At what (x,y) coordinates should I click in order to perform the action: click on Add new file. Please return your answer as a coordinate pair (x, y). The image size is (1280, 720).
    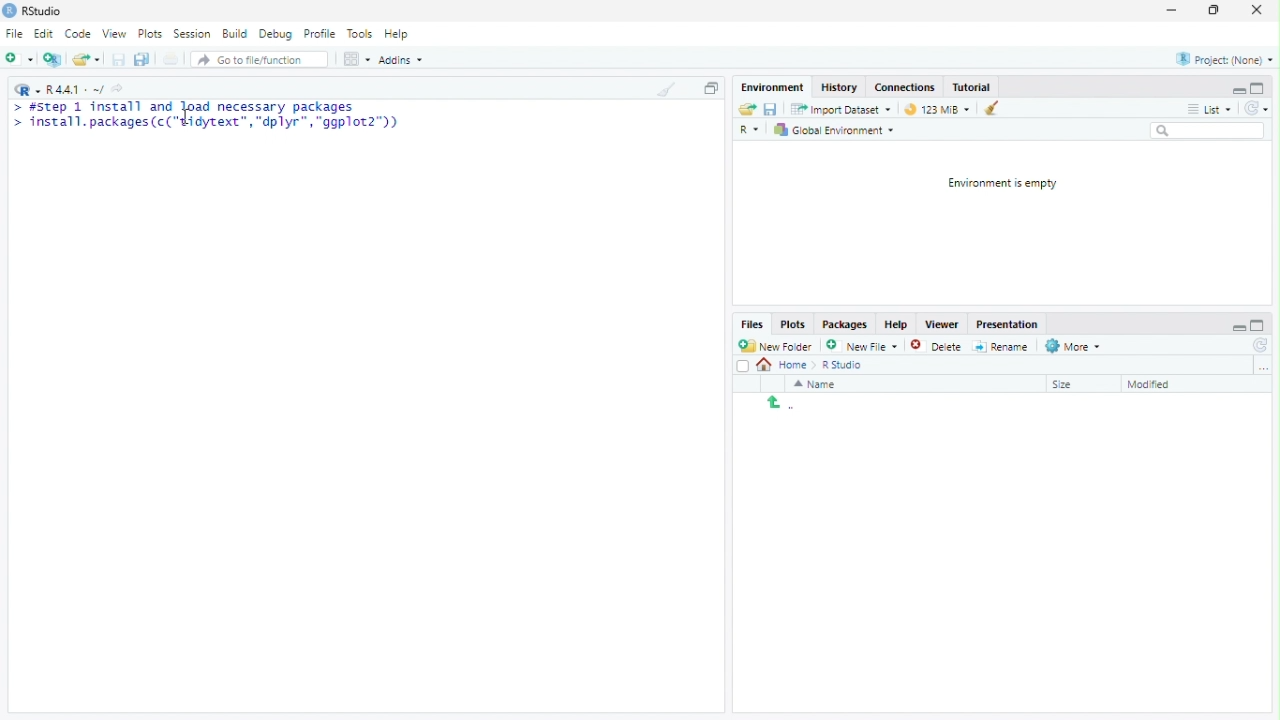
    Looking at the image, I should click on (18, 57).